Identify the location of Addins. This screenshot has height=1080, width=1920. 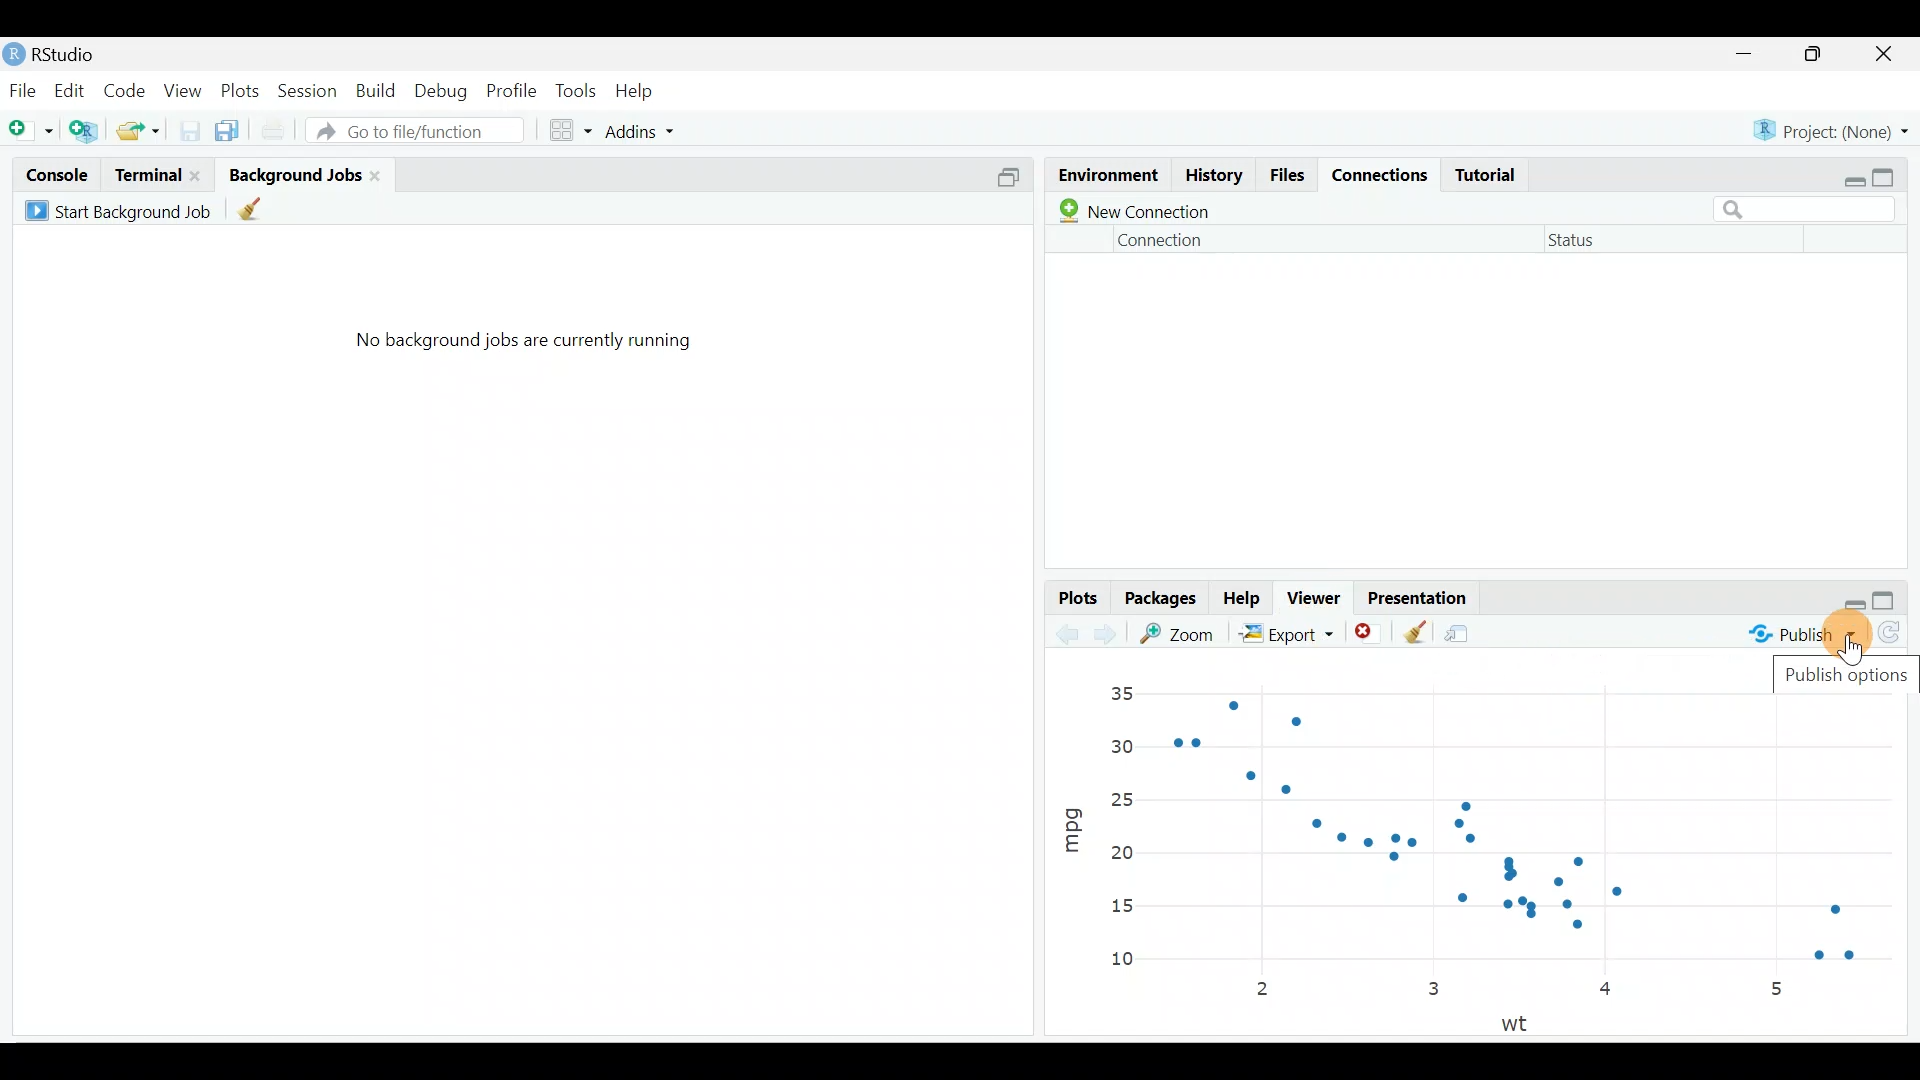
(644, 128).